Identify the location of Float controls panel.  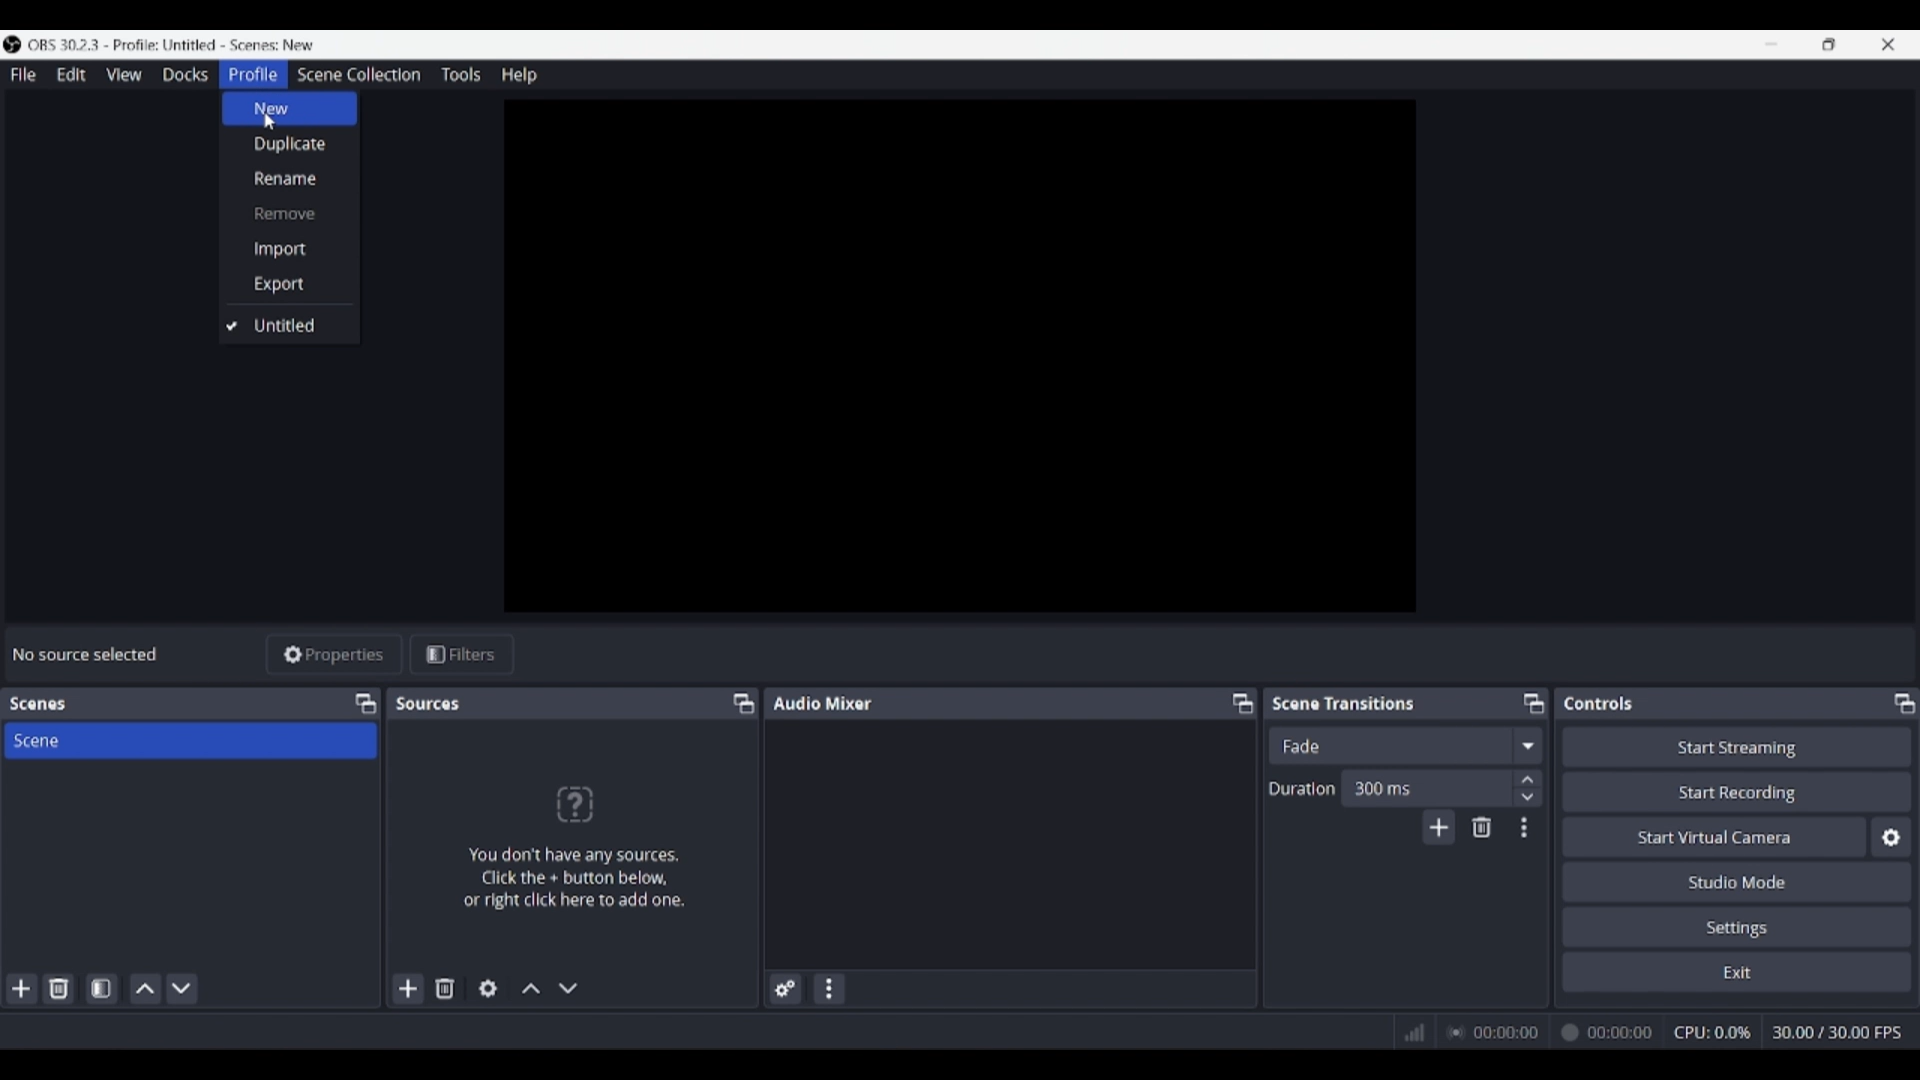
(1904, 703).